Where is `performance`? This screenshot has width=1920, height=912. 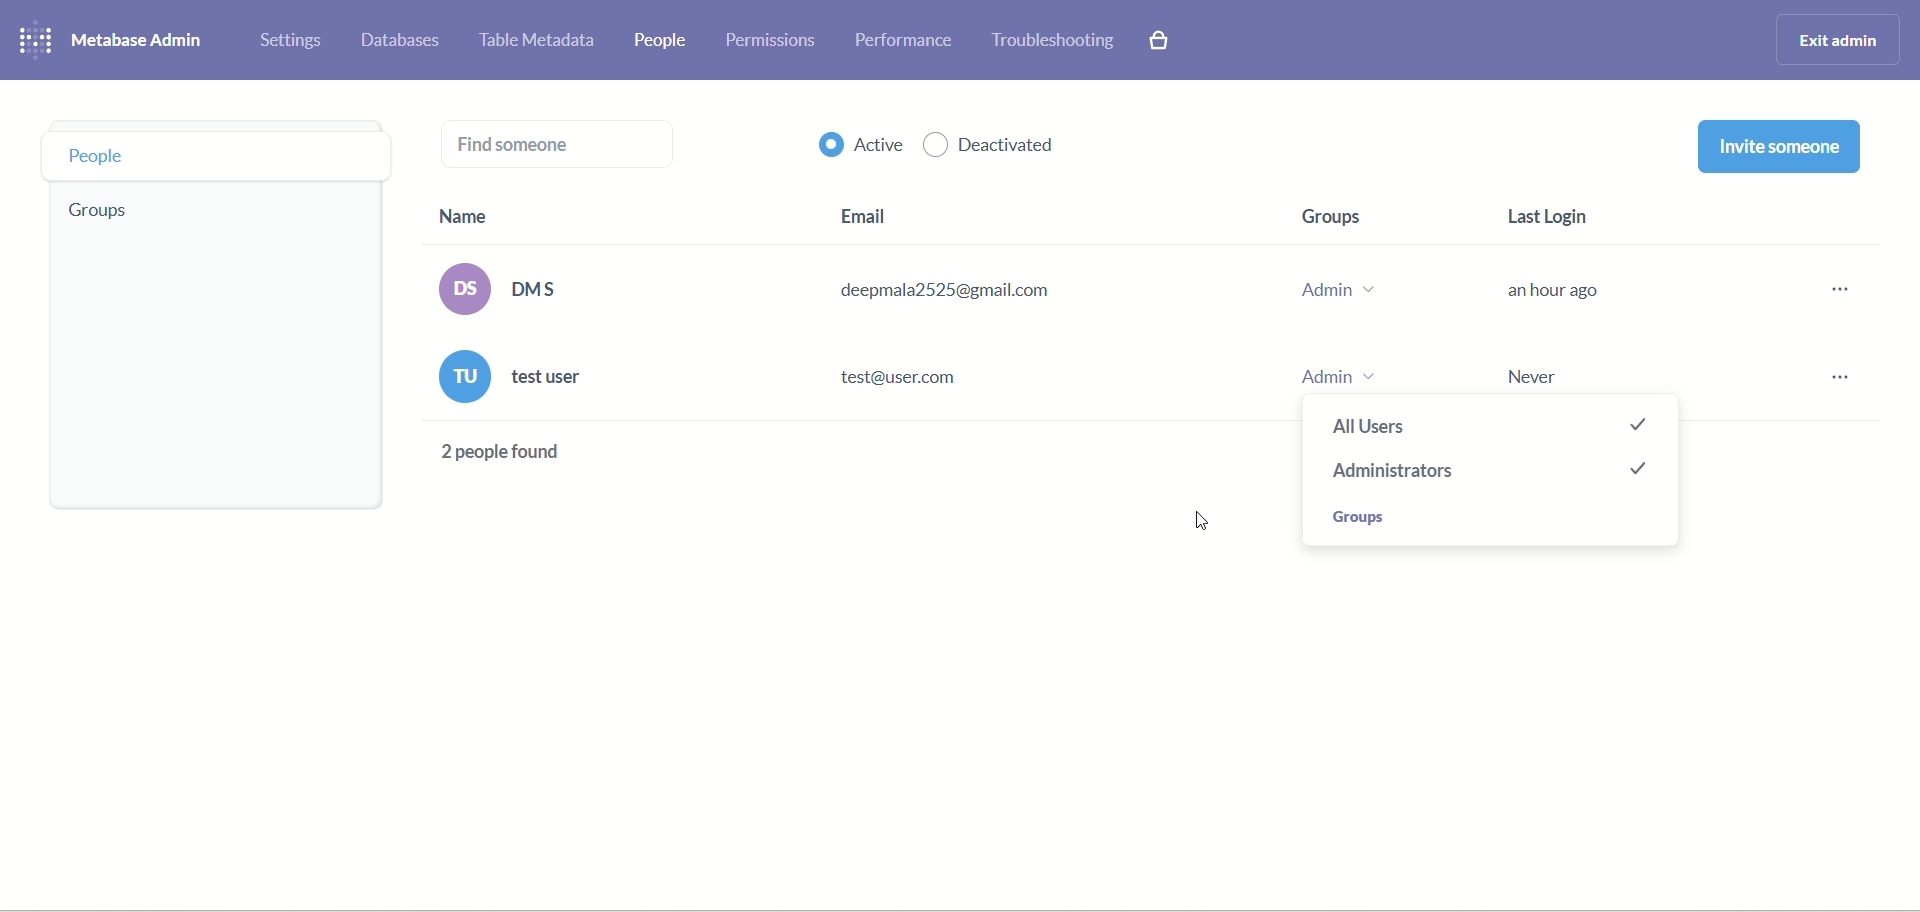 performance is located at coordinates (908, 40).